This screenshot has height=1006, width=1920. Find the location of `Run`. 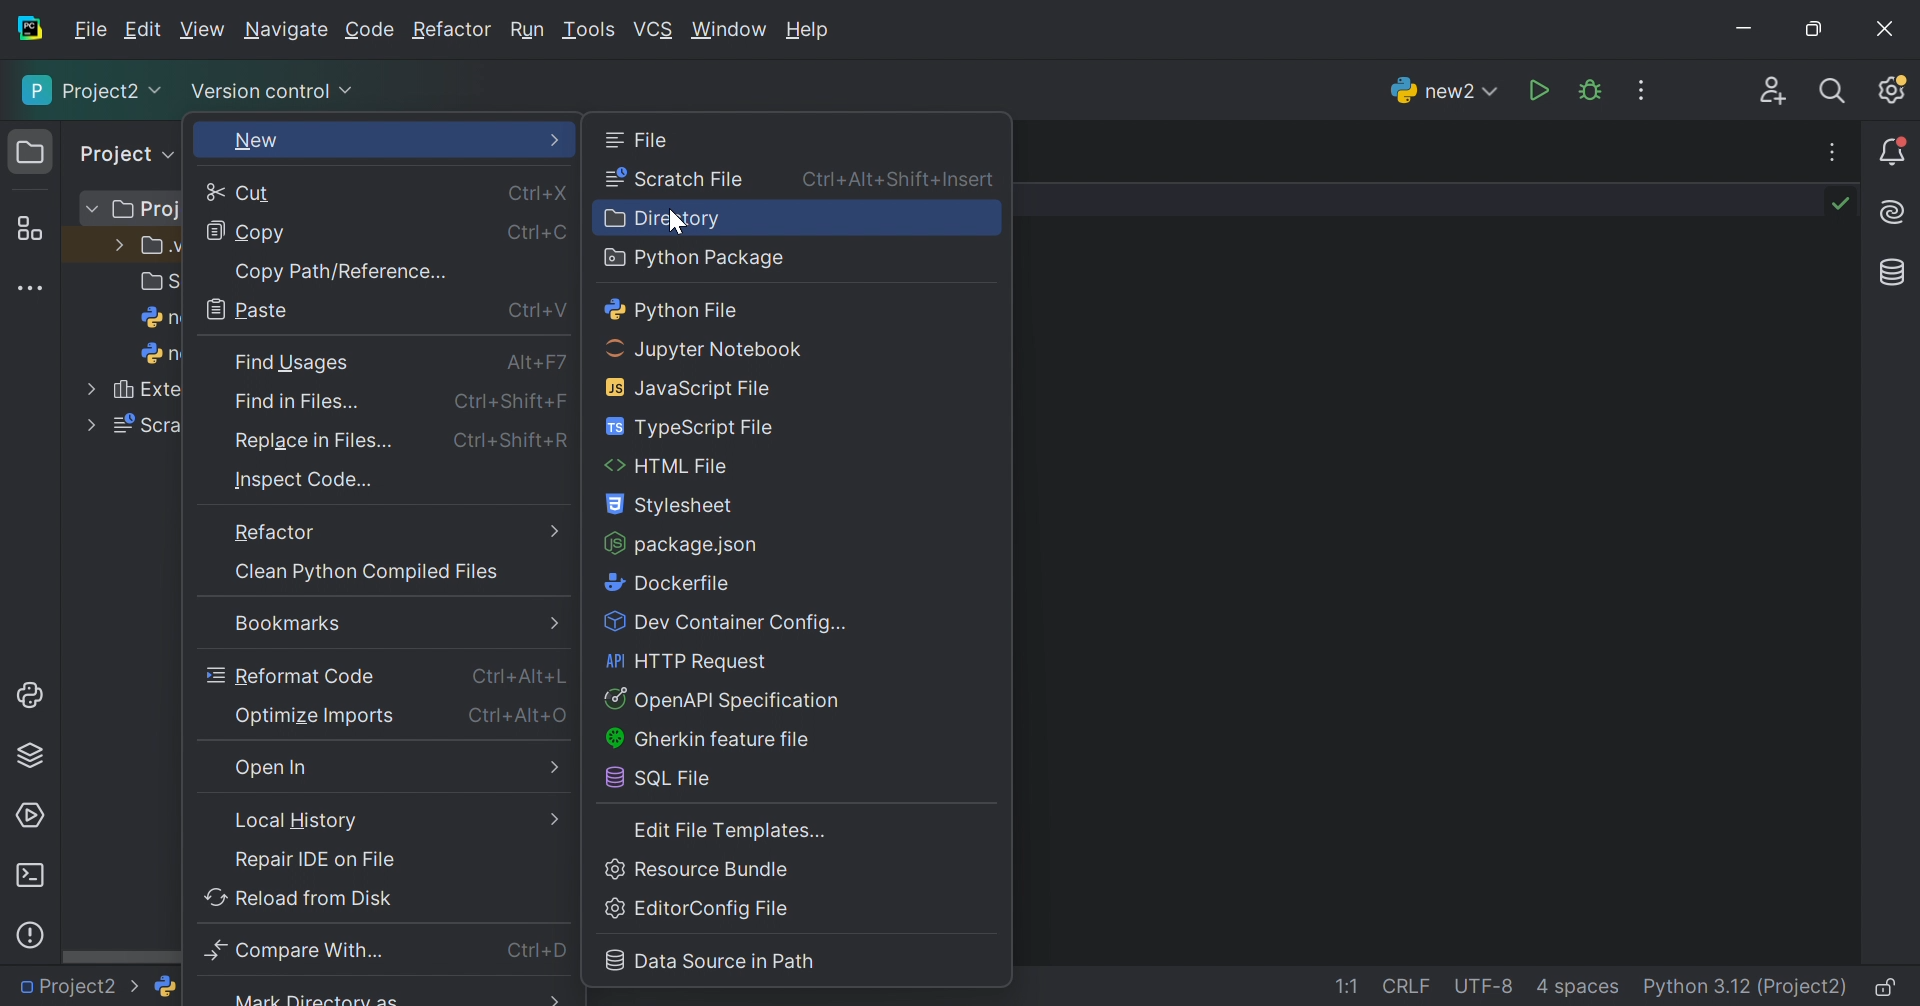

Run is located at coordinates (531, 30).